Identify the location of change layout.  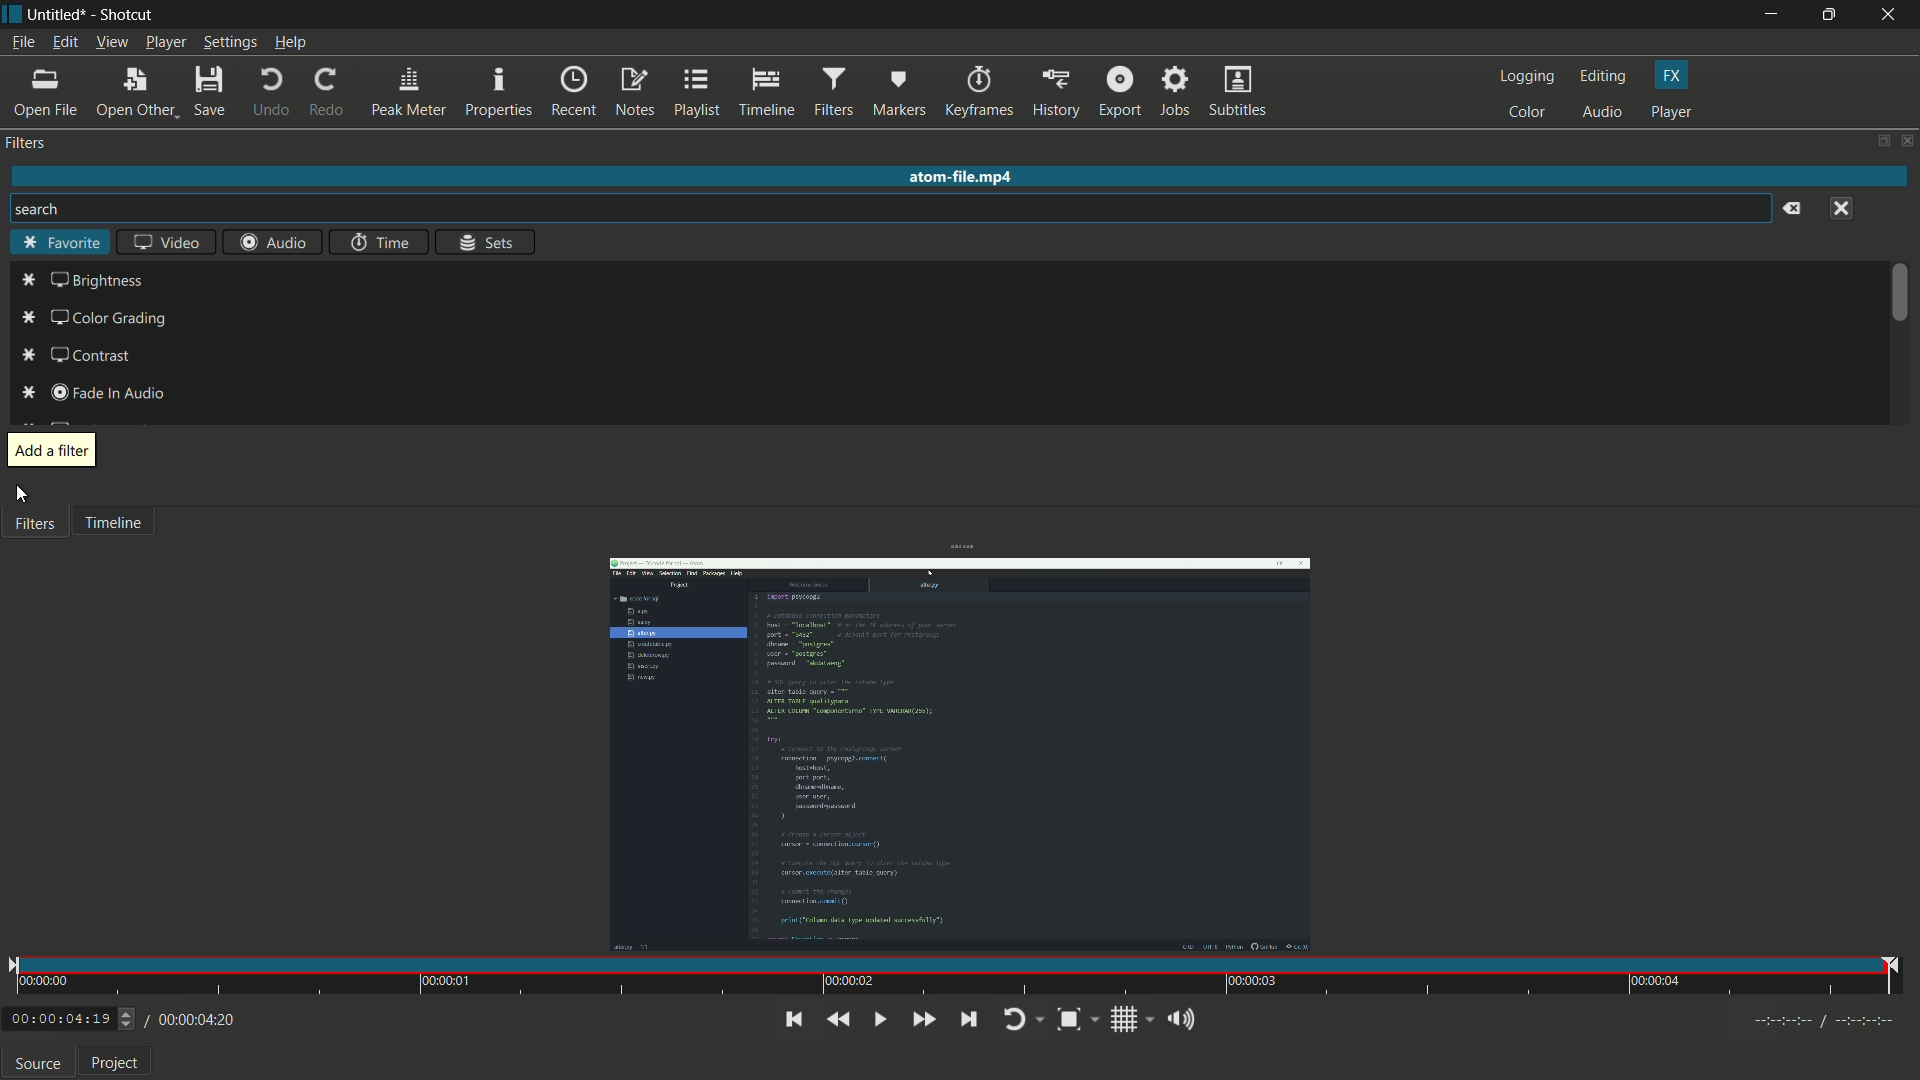
(1877, 140).